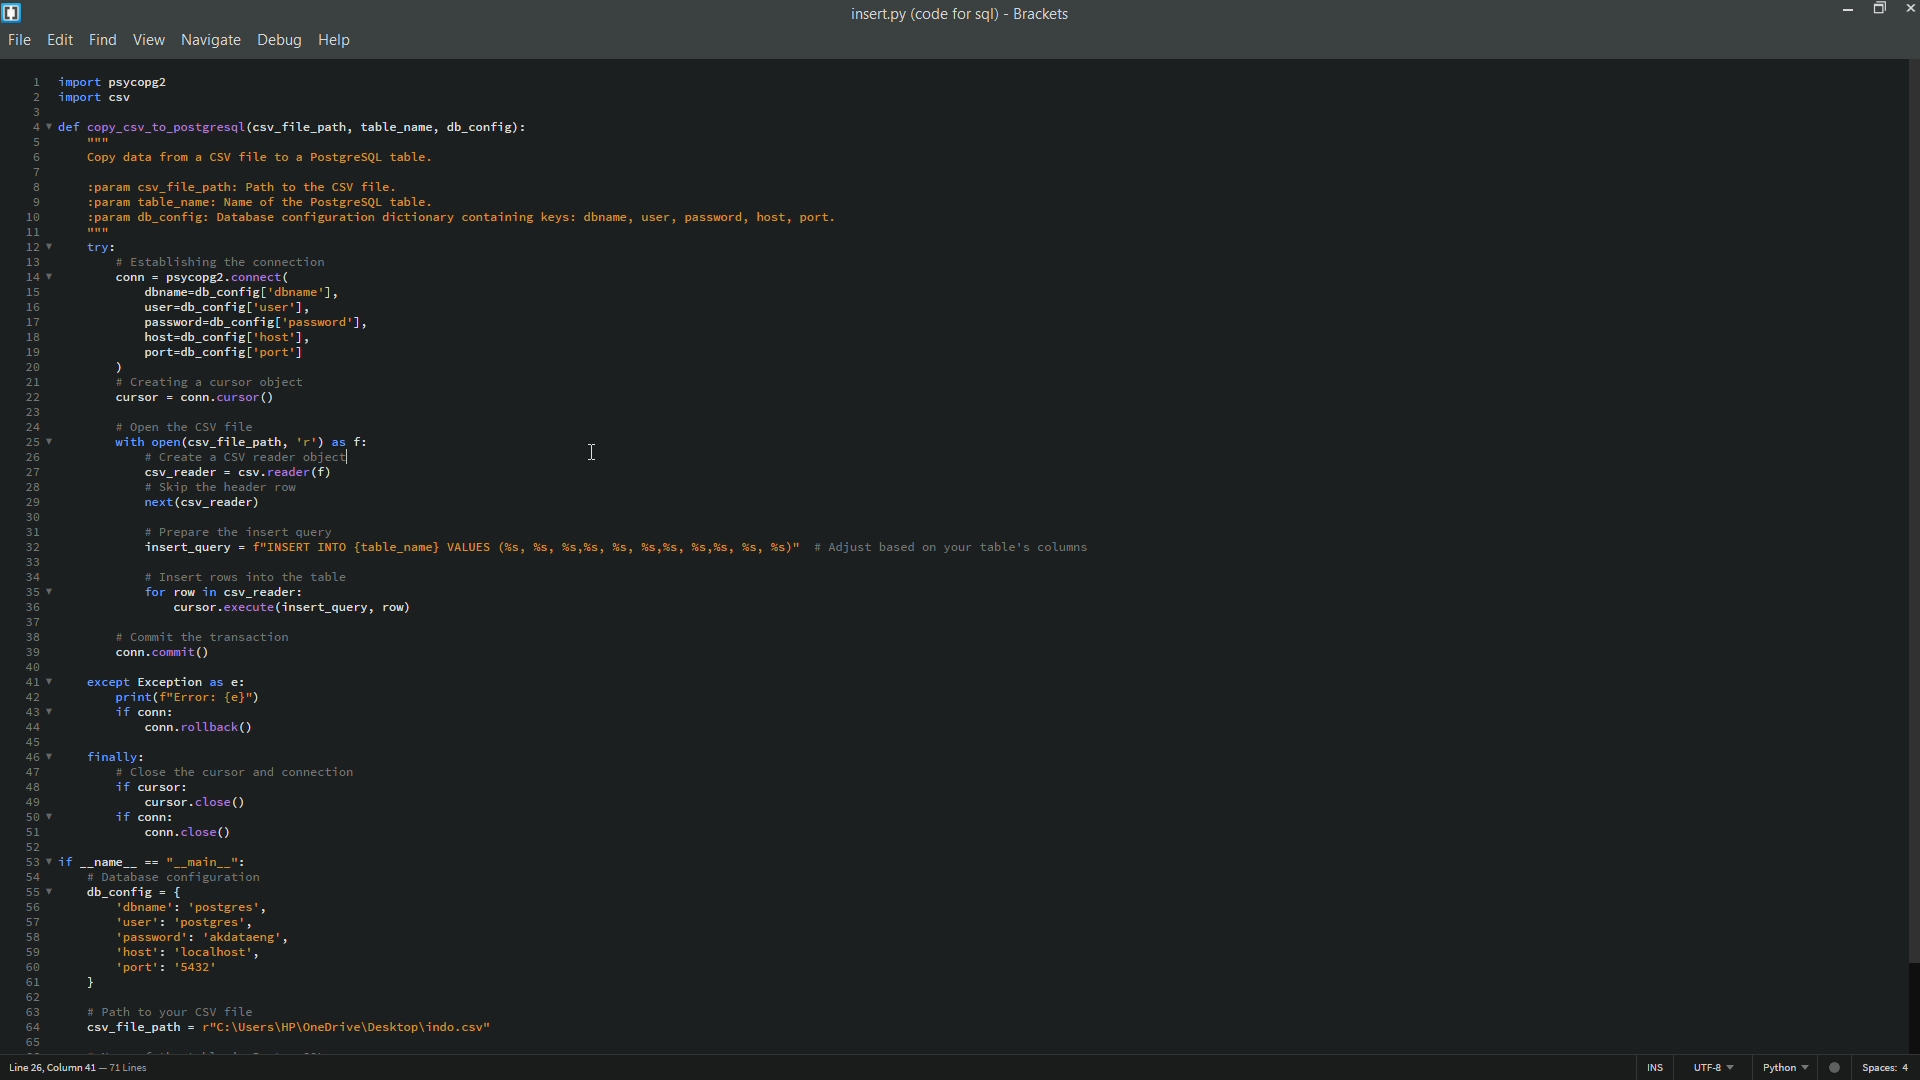 This screenshot has width=1920, height=1080. Describe the element at coordinates (27, 561) in the screenshot. I see `line numbers` at that location.